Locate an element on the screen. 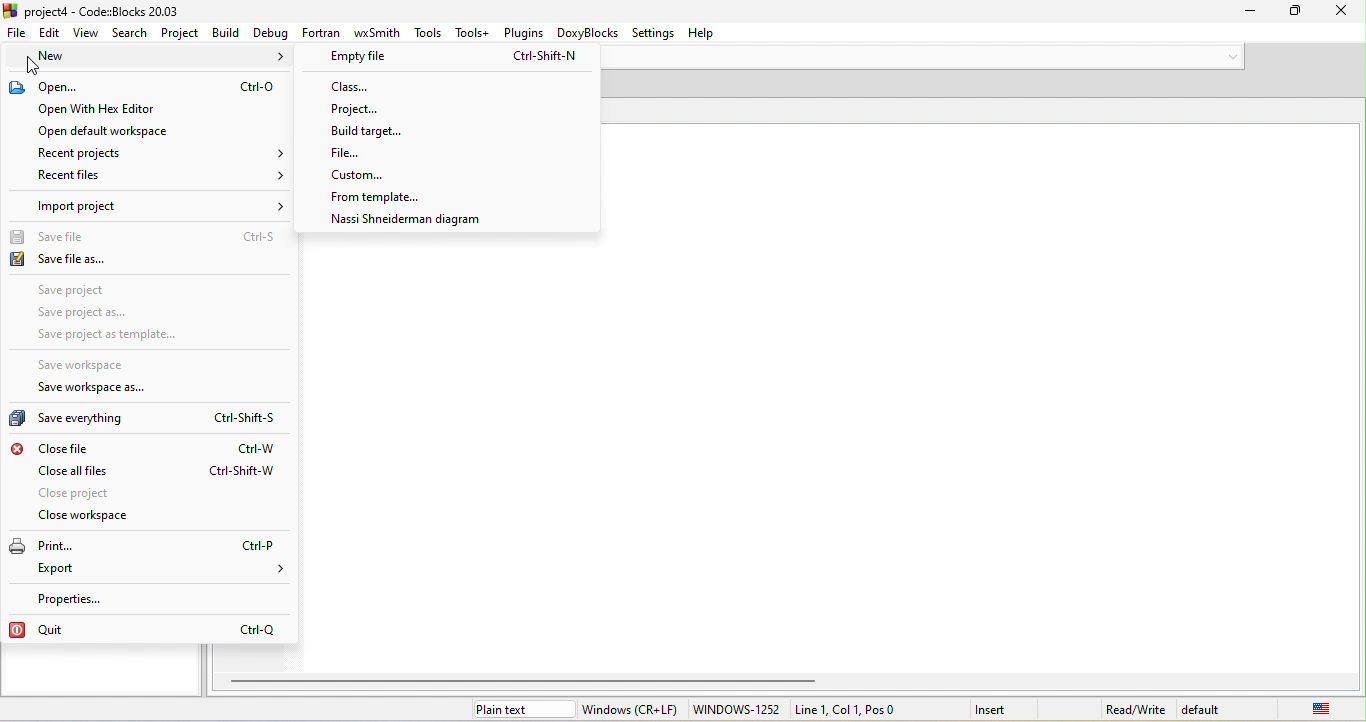  insert is located at coordinates (1003, 708).